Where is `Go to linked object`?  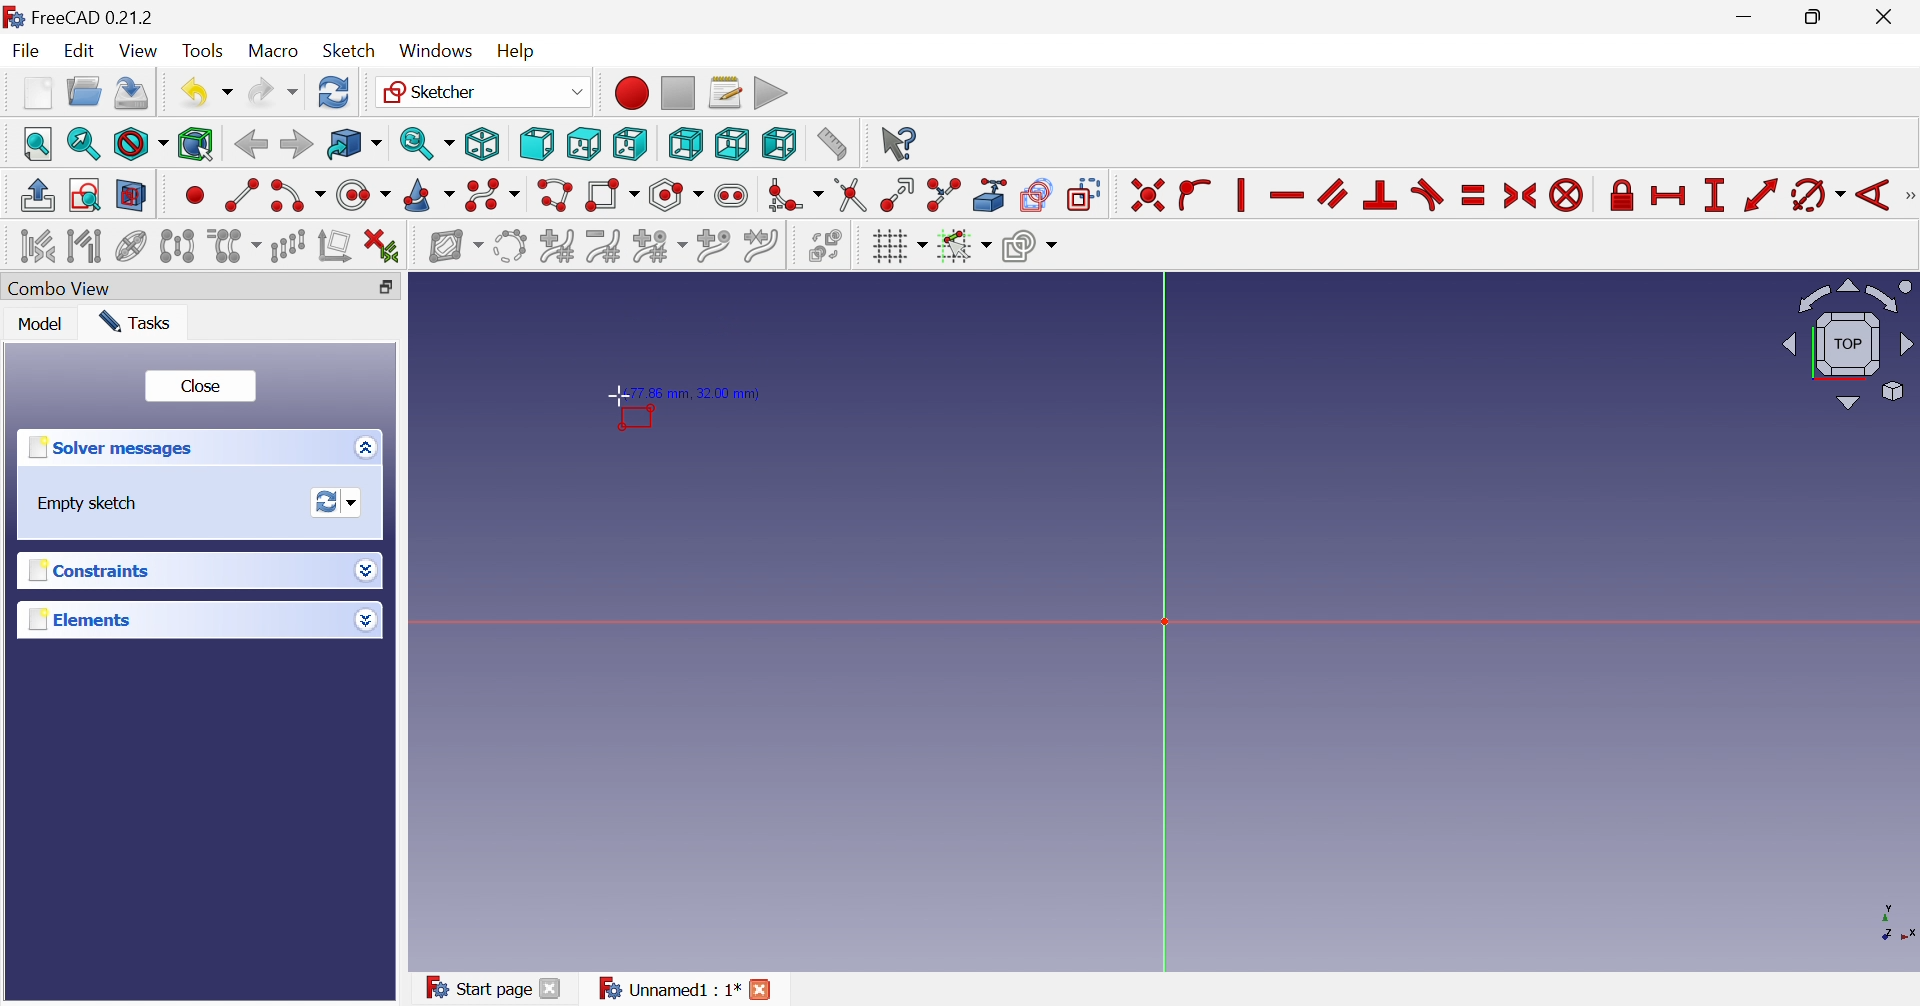
Go to linked object is located at coordinates (354, 145).